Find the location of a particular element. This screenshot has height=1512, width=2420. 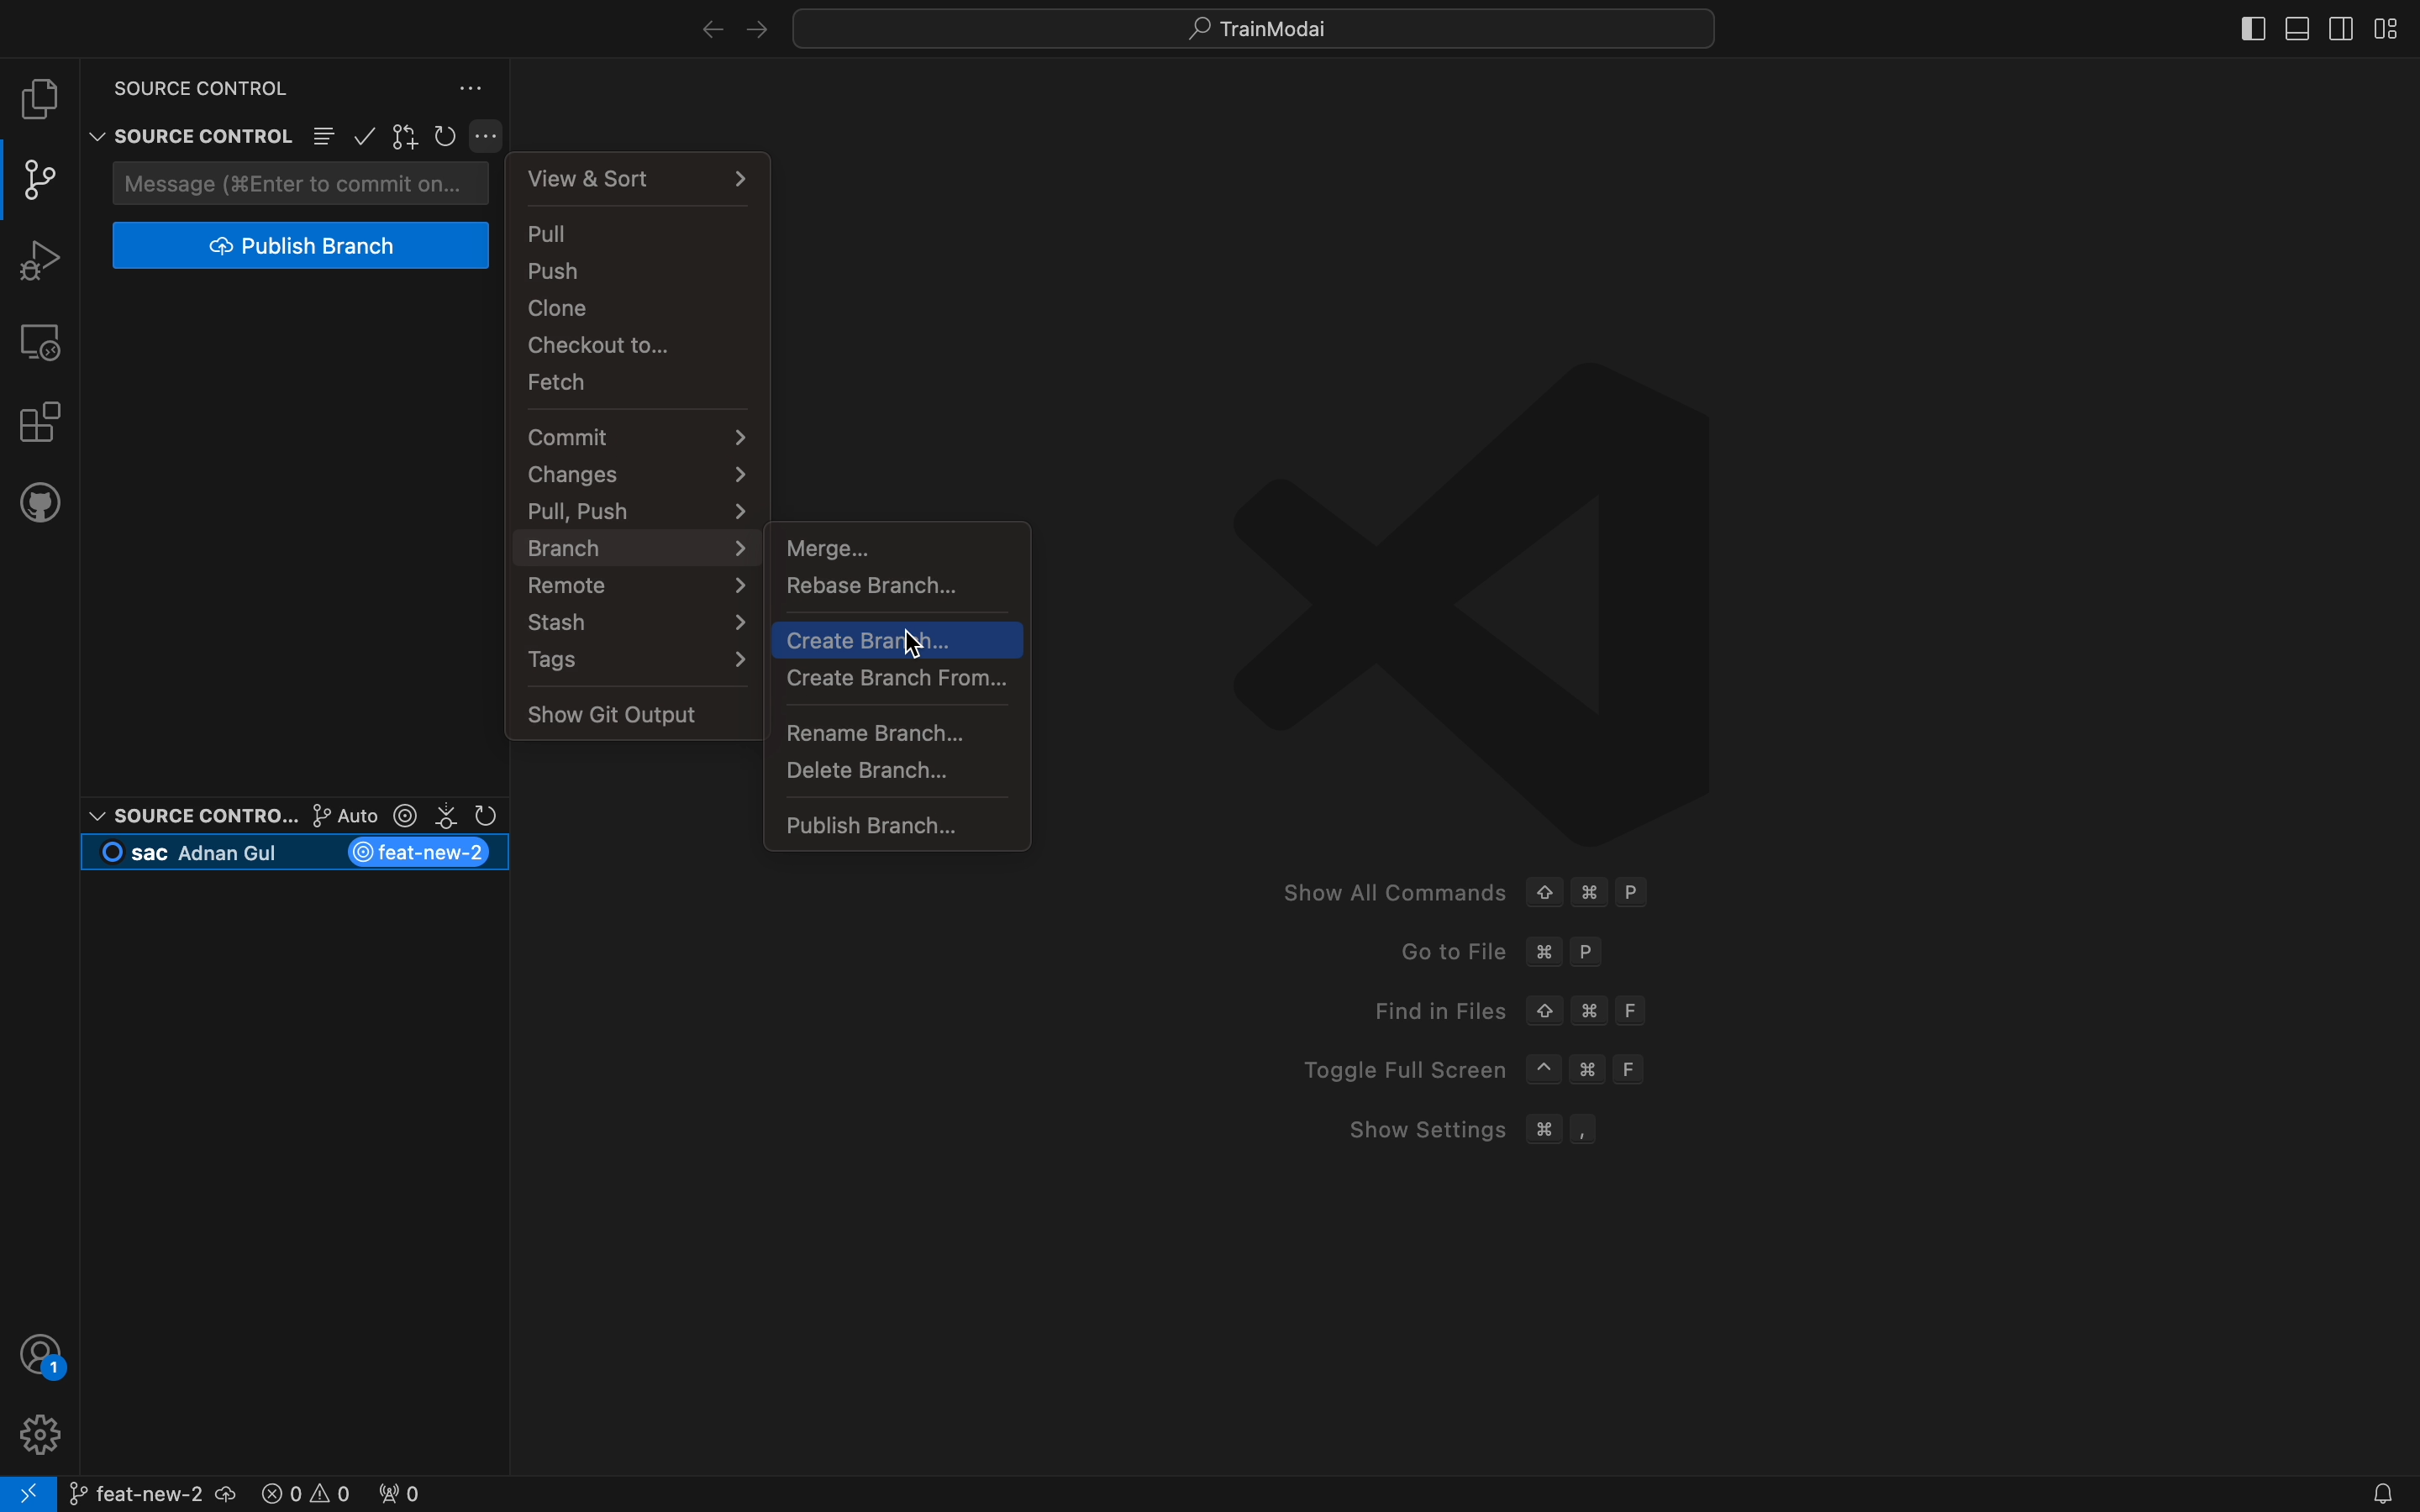

git is located at coordinates (44, 180).